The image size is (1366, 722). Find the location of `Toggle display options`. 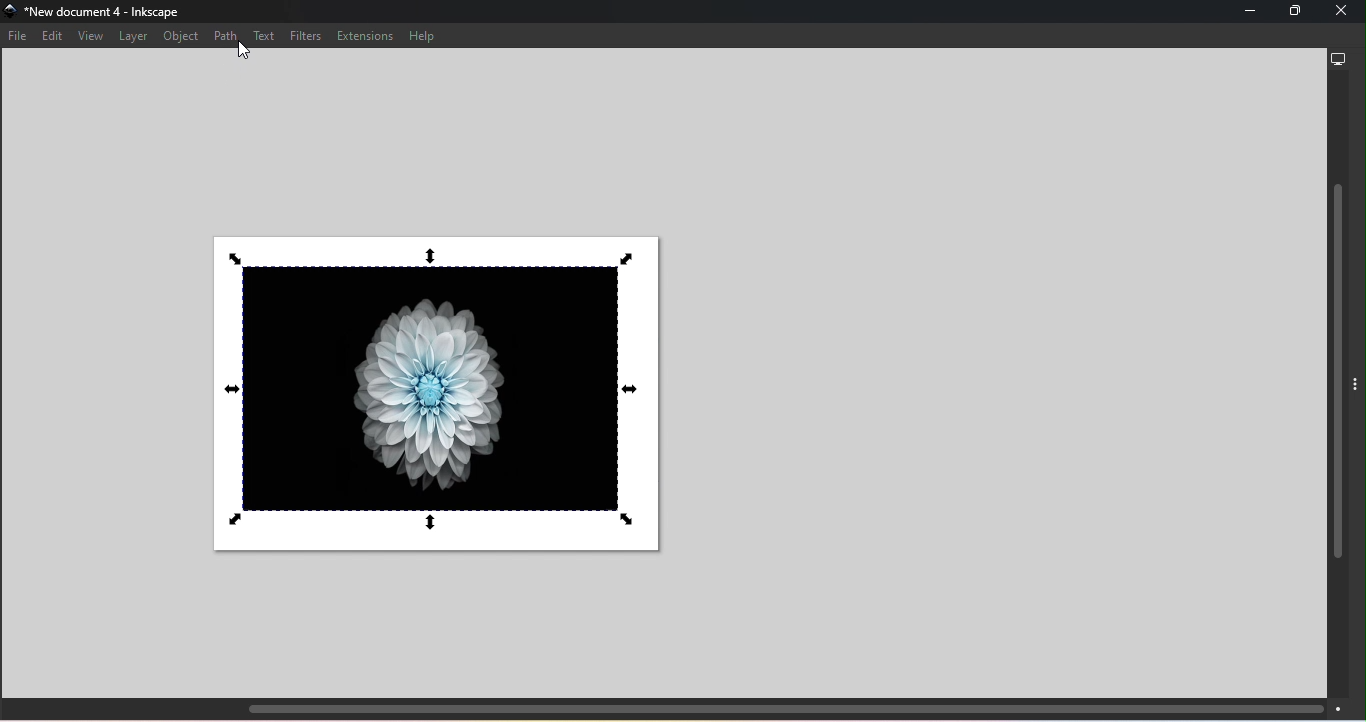

Toggle display options is located at coordinates (1358, 380).